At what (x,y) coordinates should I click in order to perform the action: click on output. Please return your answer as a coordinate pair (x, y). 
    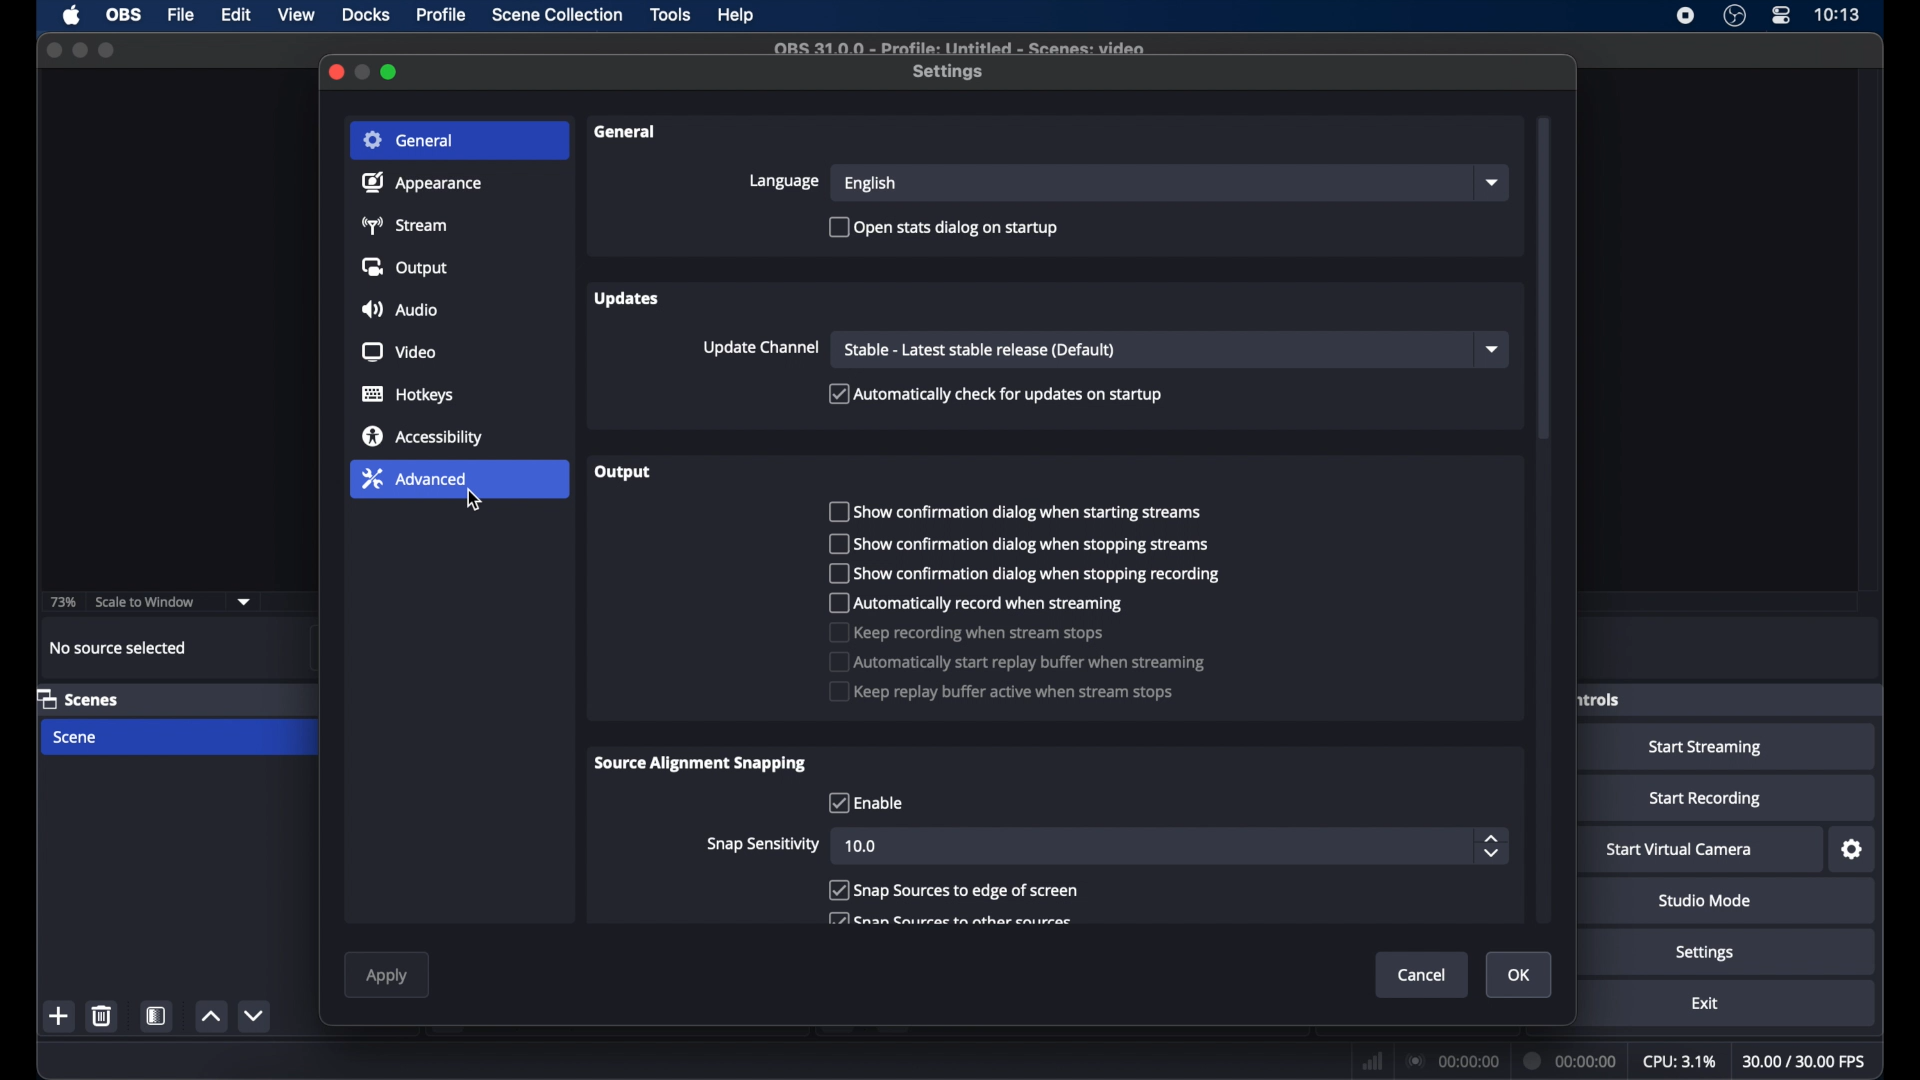
    Looking at the image, I should click on (407, 267).